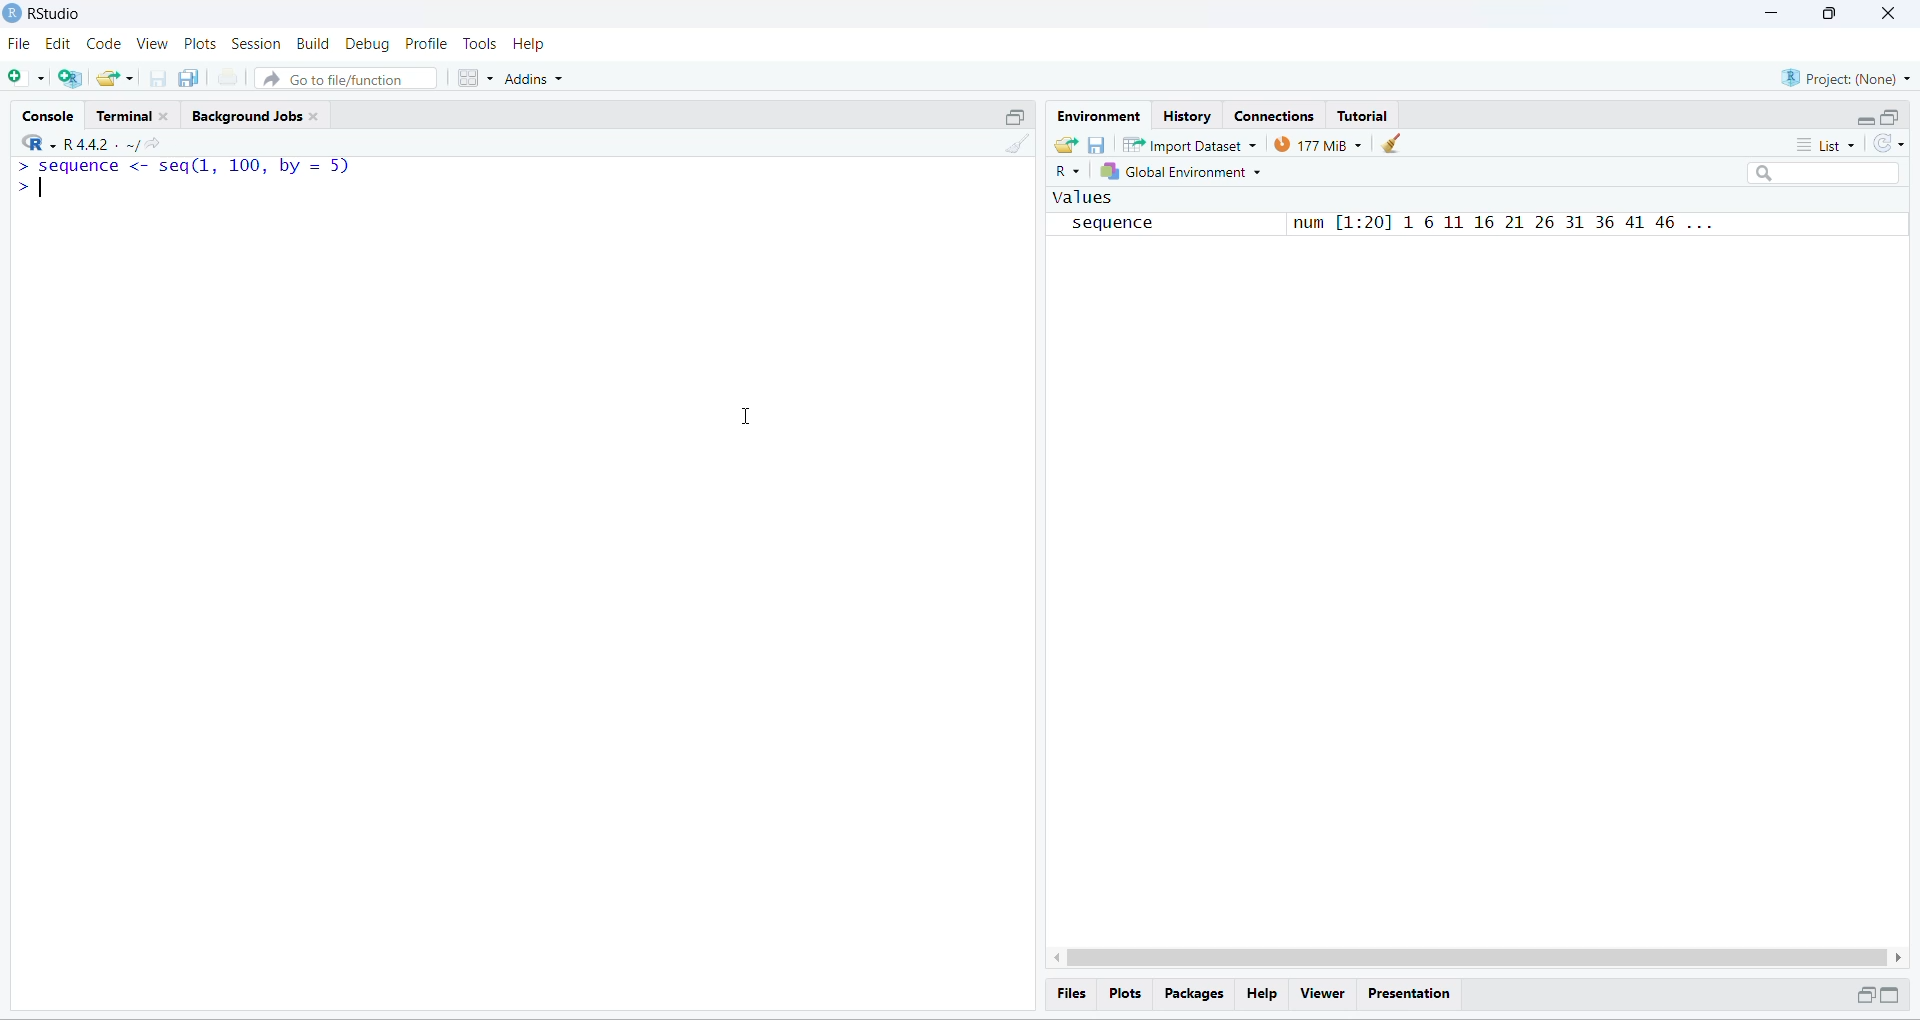 This screenshot has width=1920, height=1020. Describe the element at coordinates (1264, 994) in the screenshot. I see `help` at that location.